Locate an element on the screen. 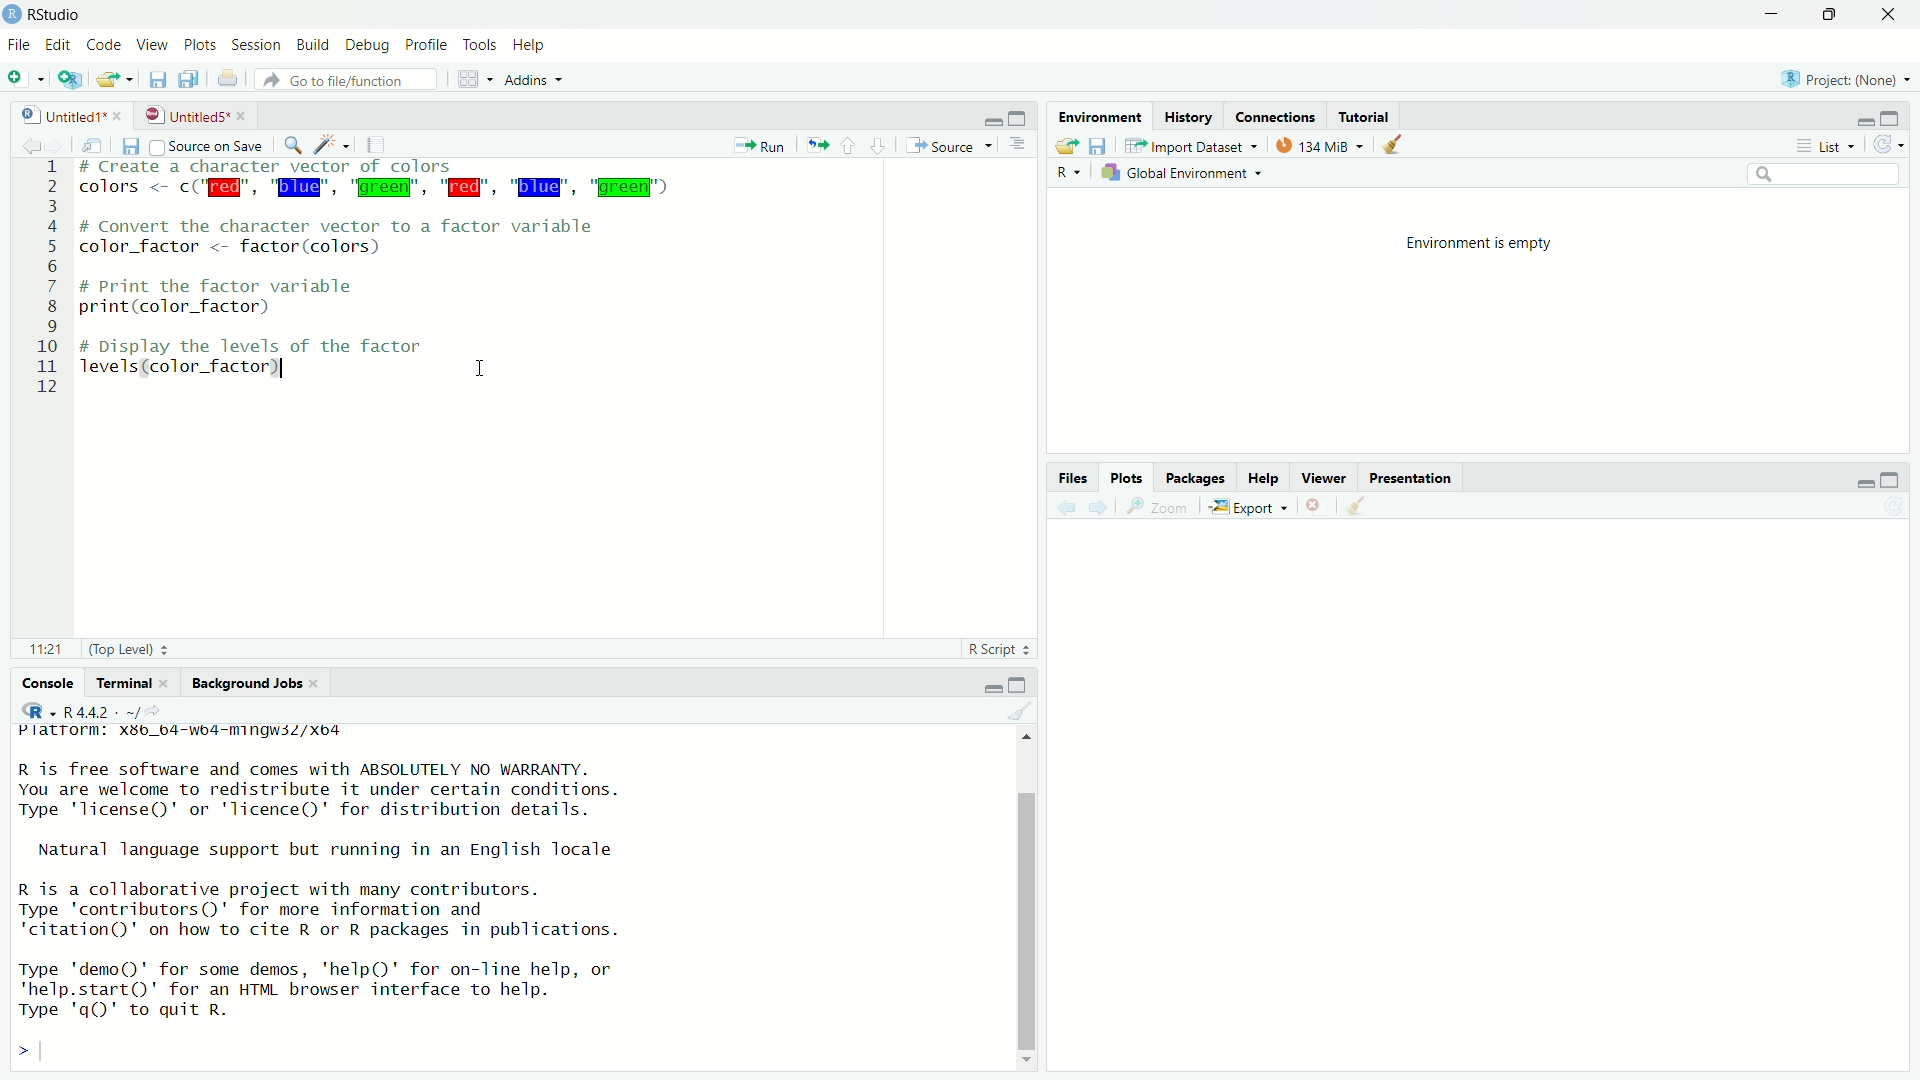 The width and height of the screenshot is (1920, 1080). r script is located at coordinates (999, 649).